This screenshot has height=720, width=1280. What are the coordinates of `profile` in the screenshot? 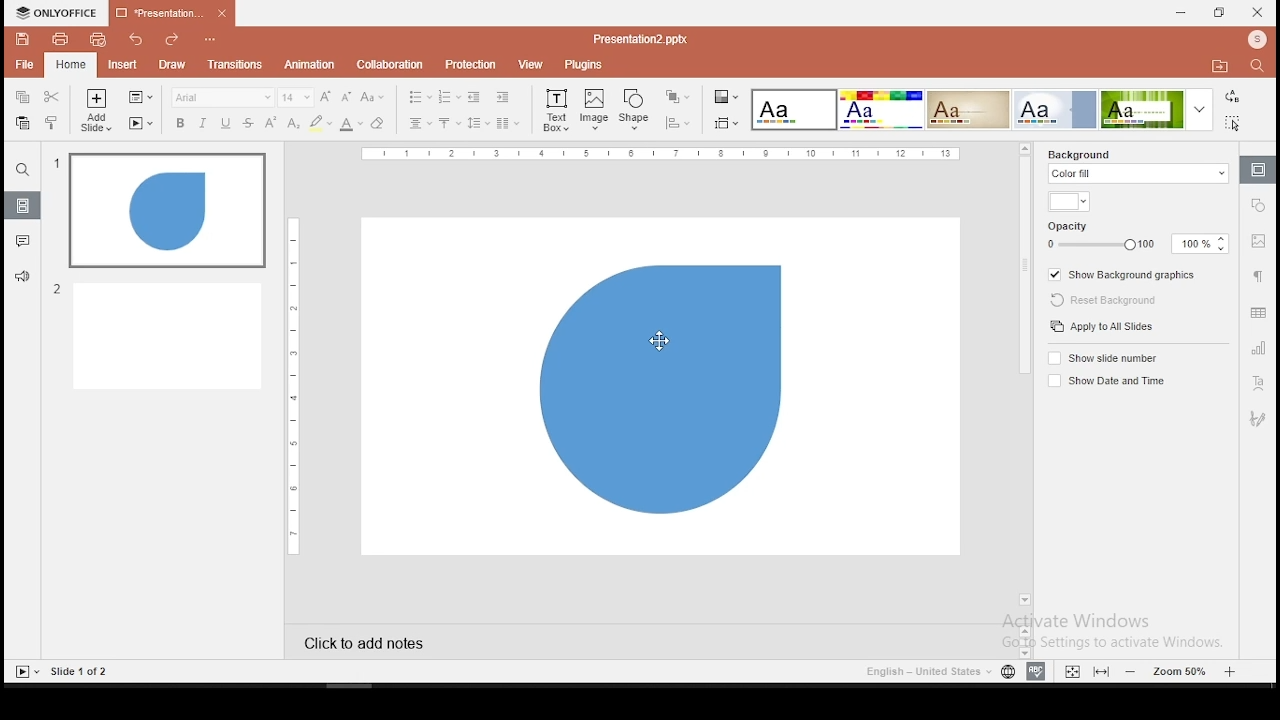 It's located at (1255, 39).